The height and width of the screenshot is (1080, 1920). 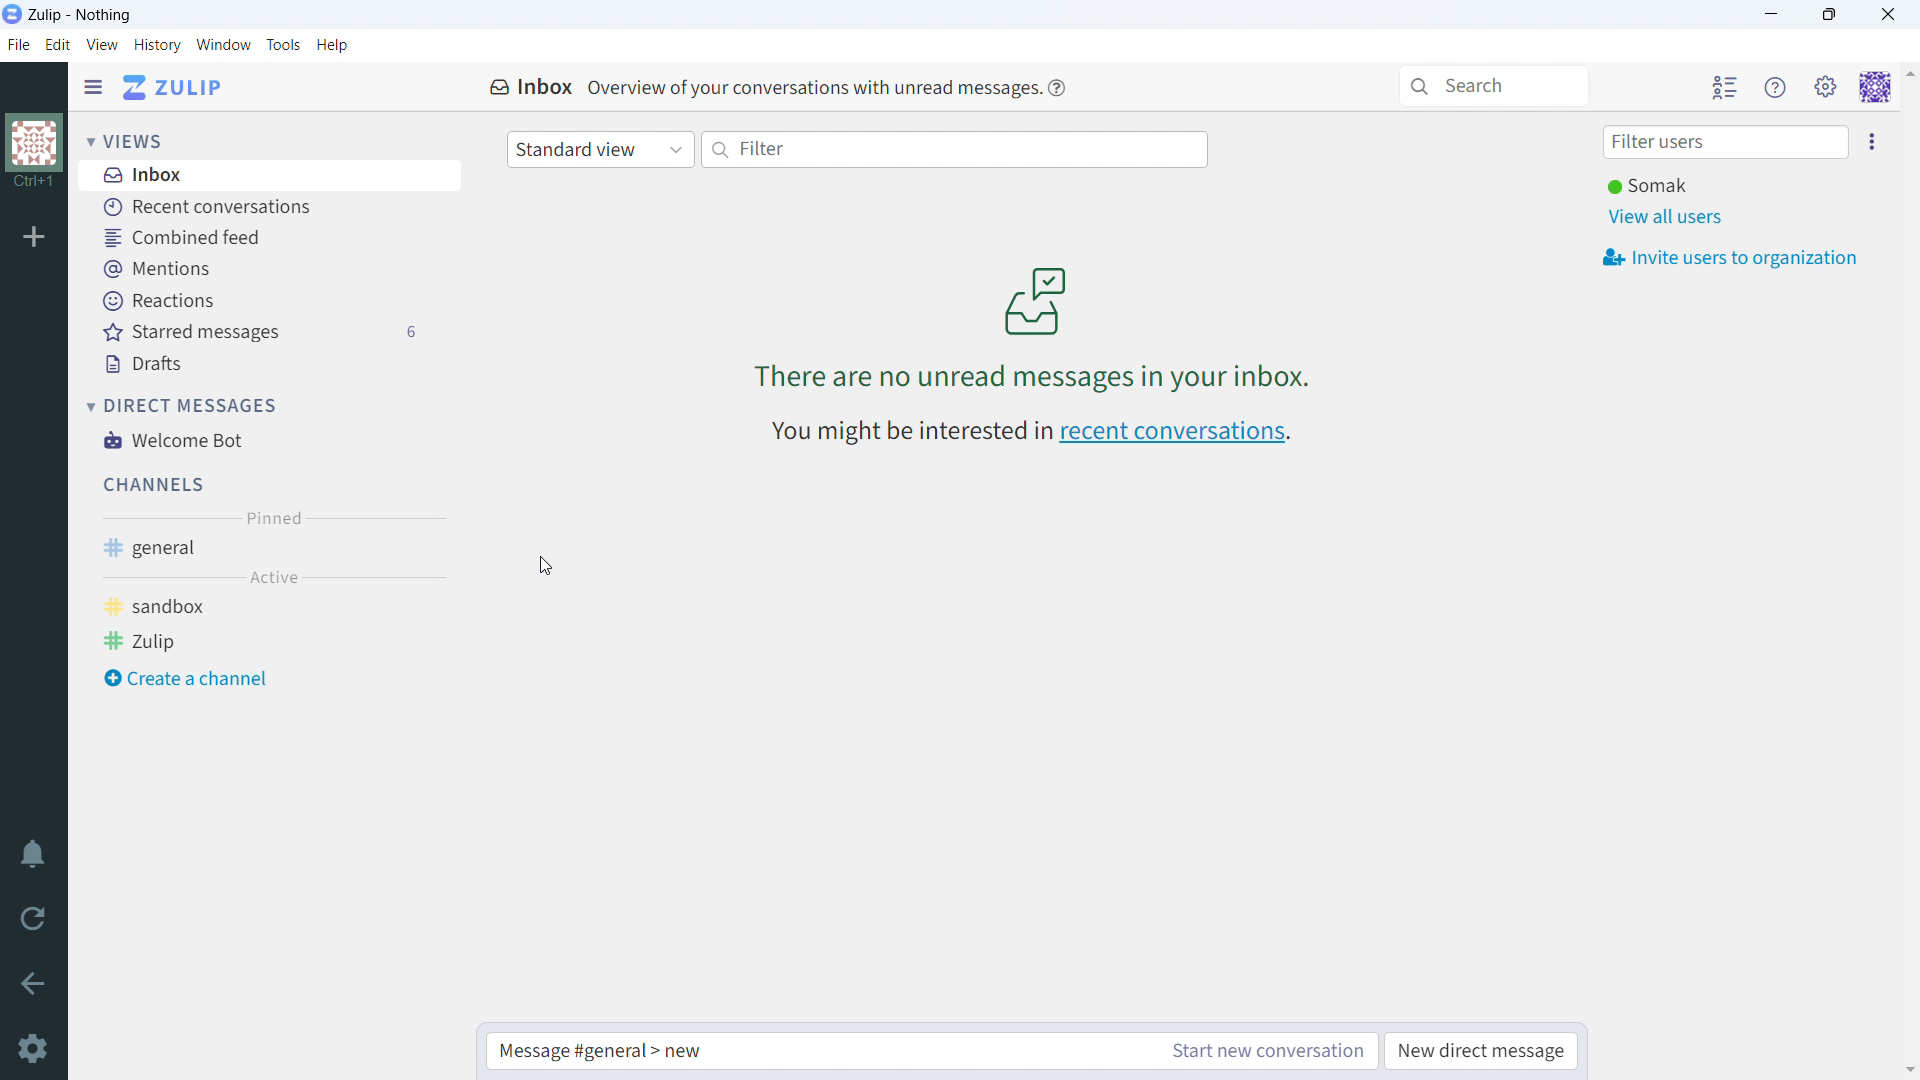 I want to click on start new conversation, so click(x=1262, y=1051).